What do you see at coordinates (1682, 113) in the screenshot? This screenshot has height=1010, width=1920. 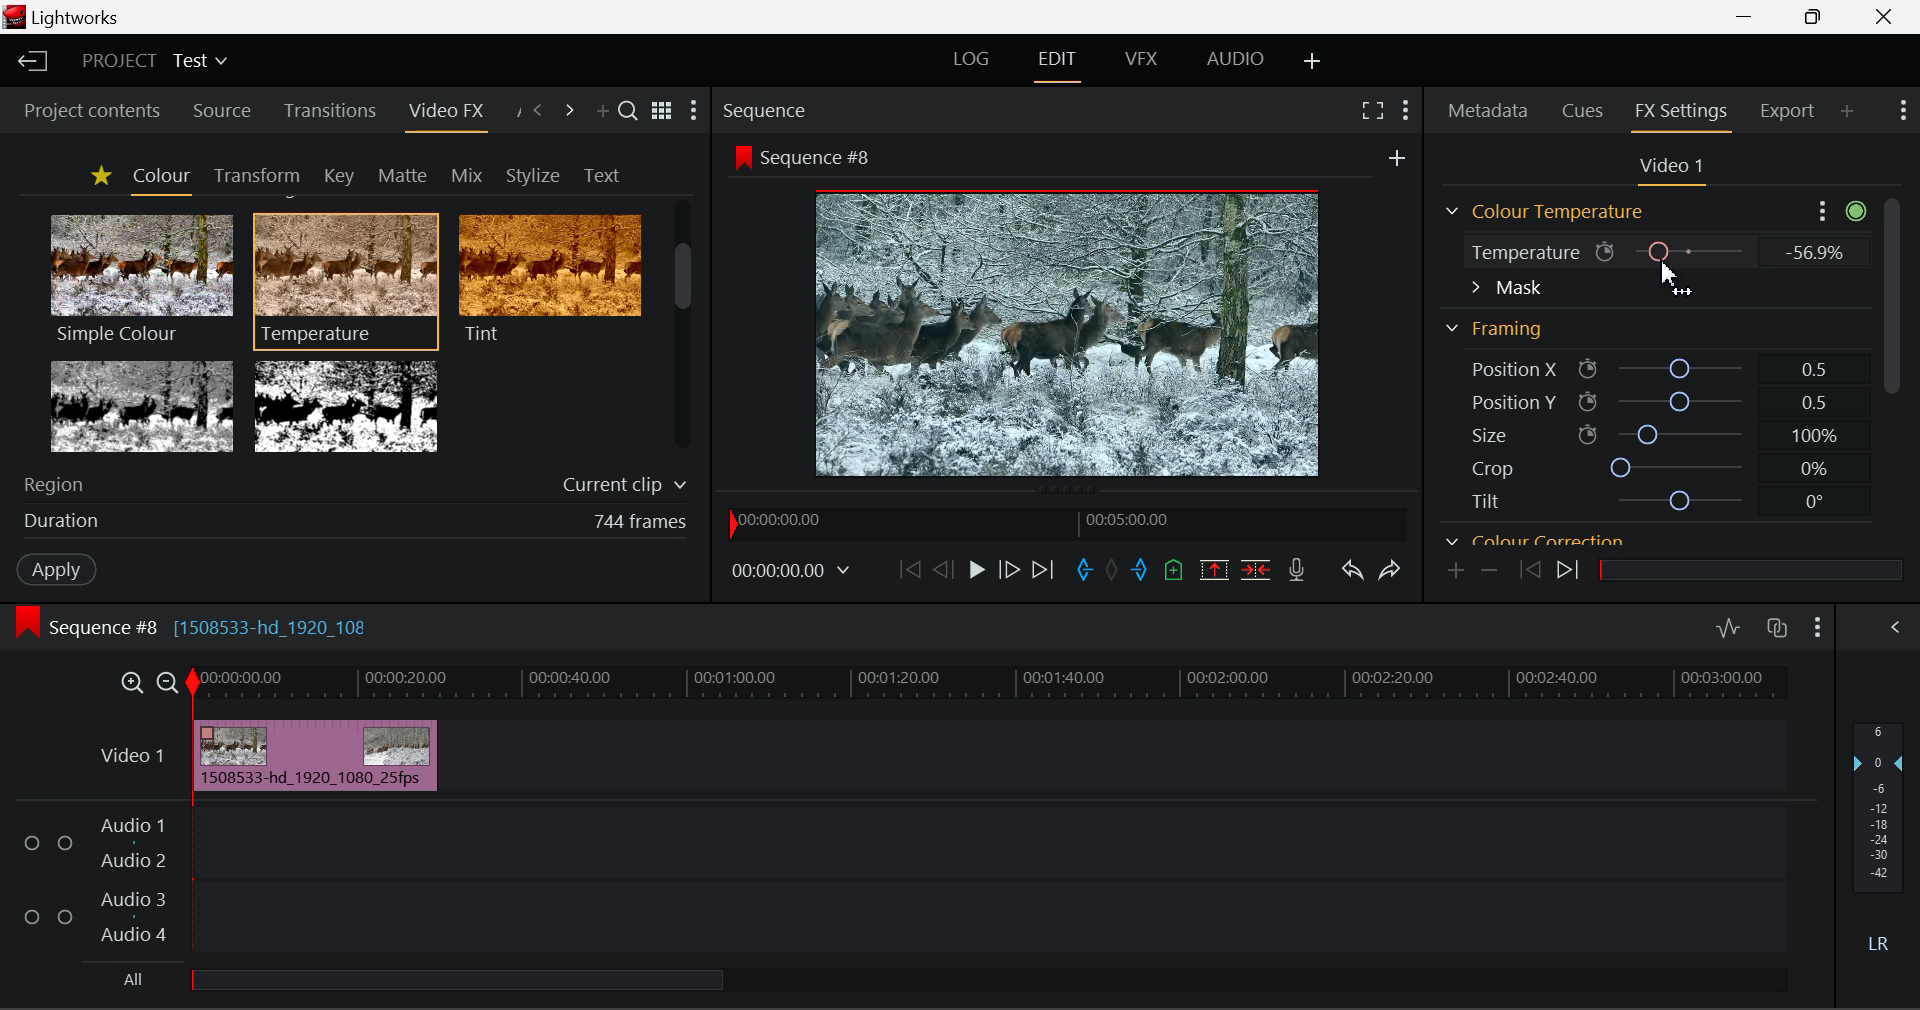 I see `FX Settings Open` at bounding box center [1682, 113].